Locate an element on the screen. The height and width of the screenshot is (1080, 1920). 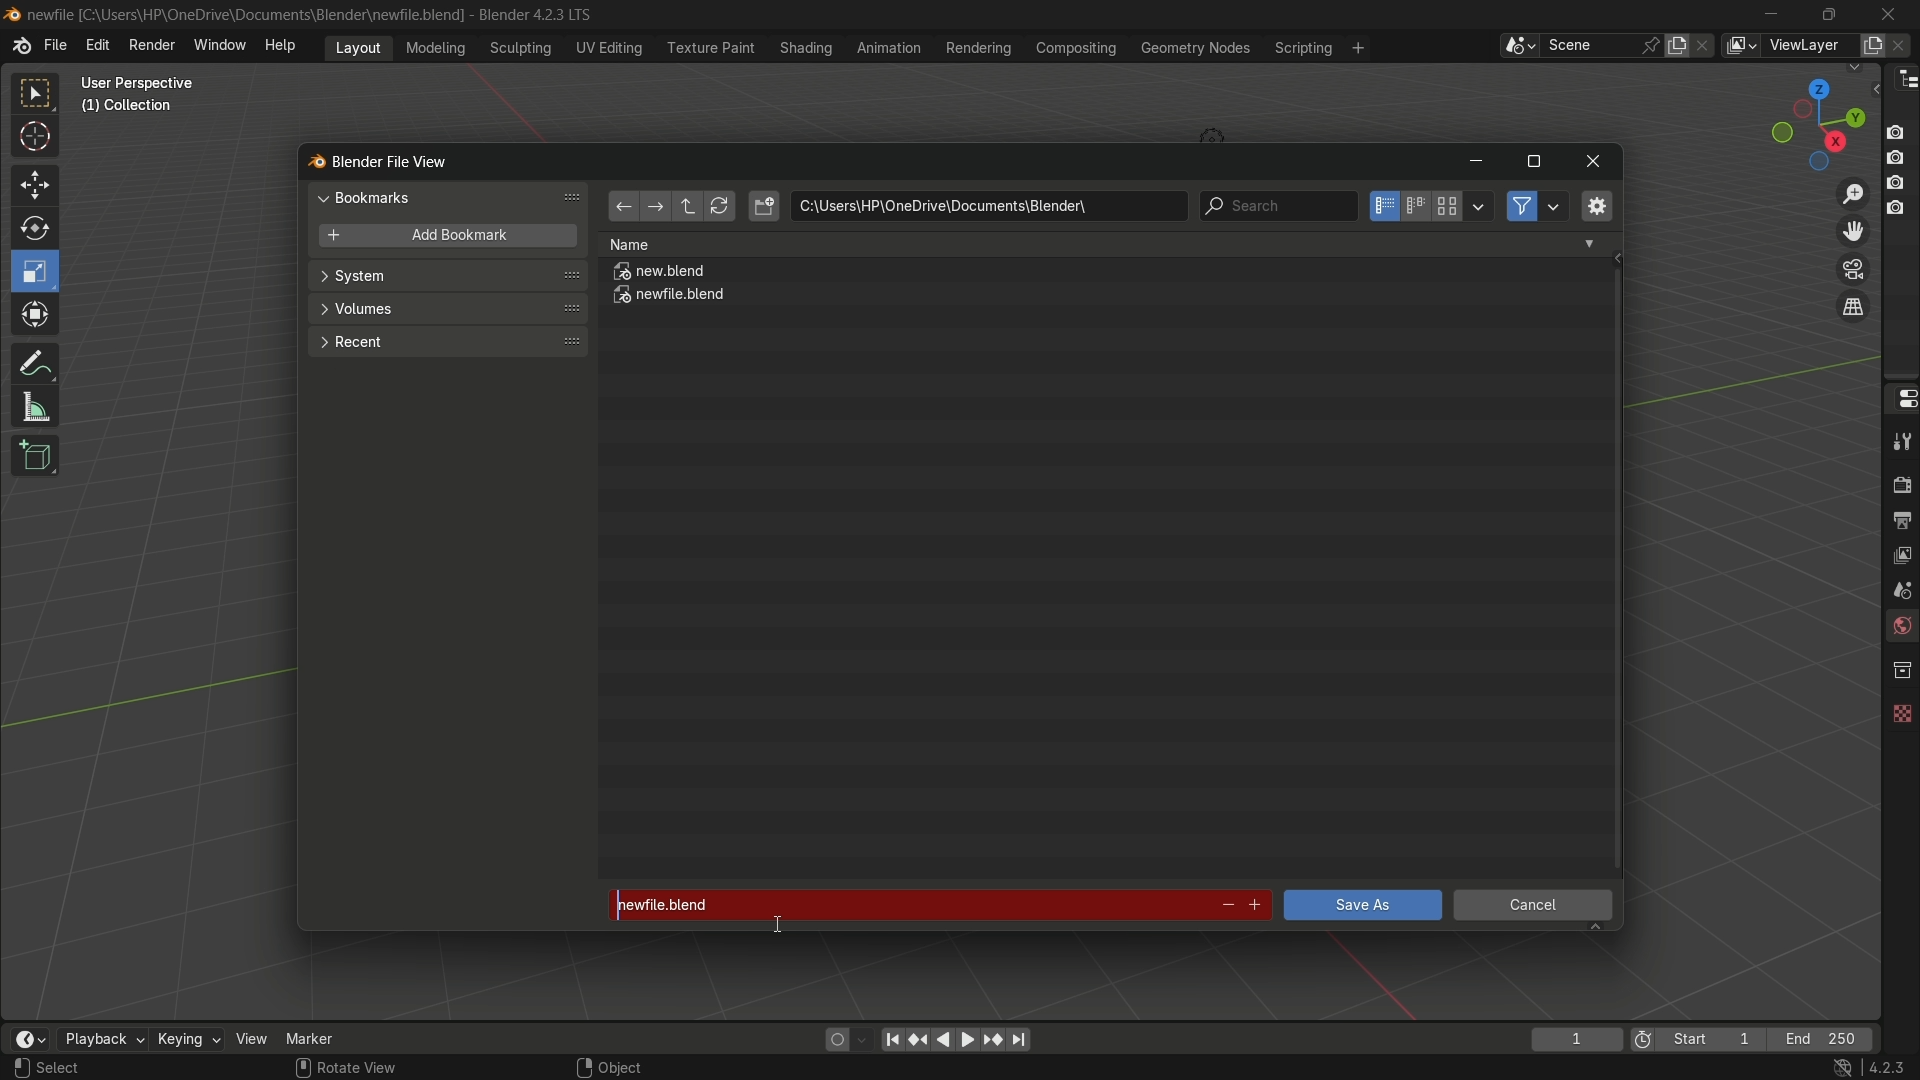
properties is located at coordinates (1900, 397).